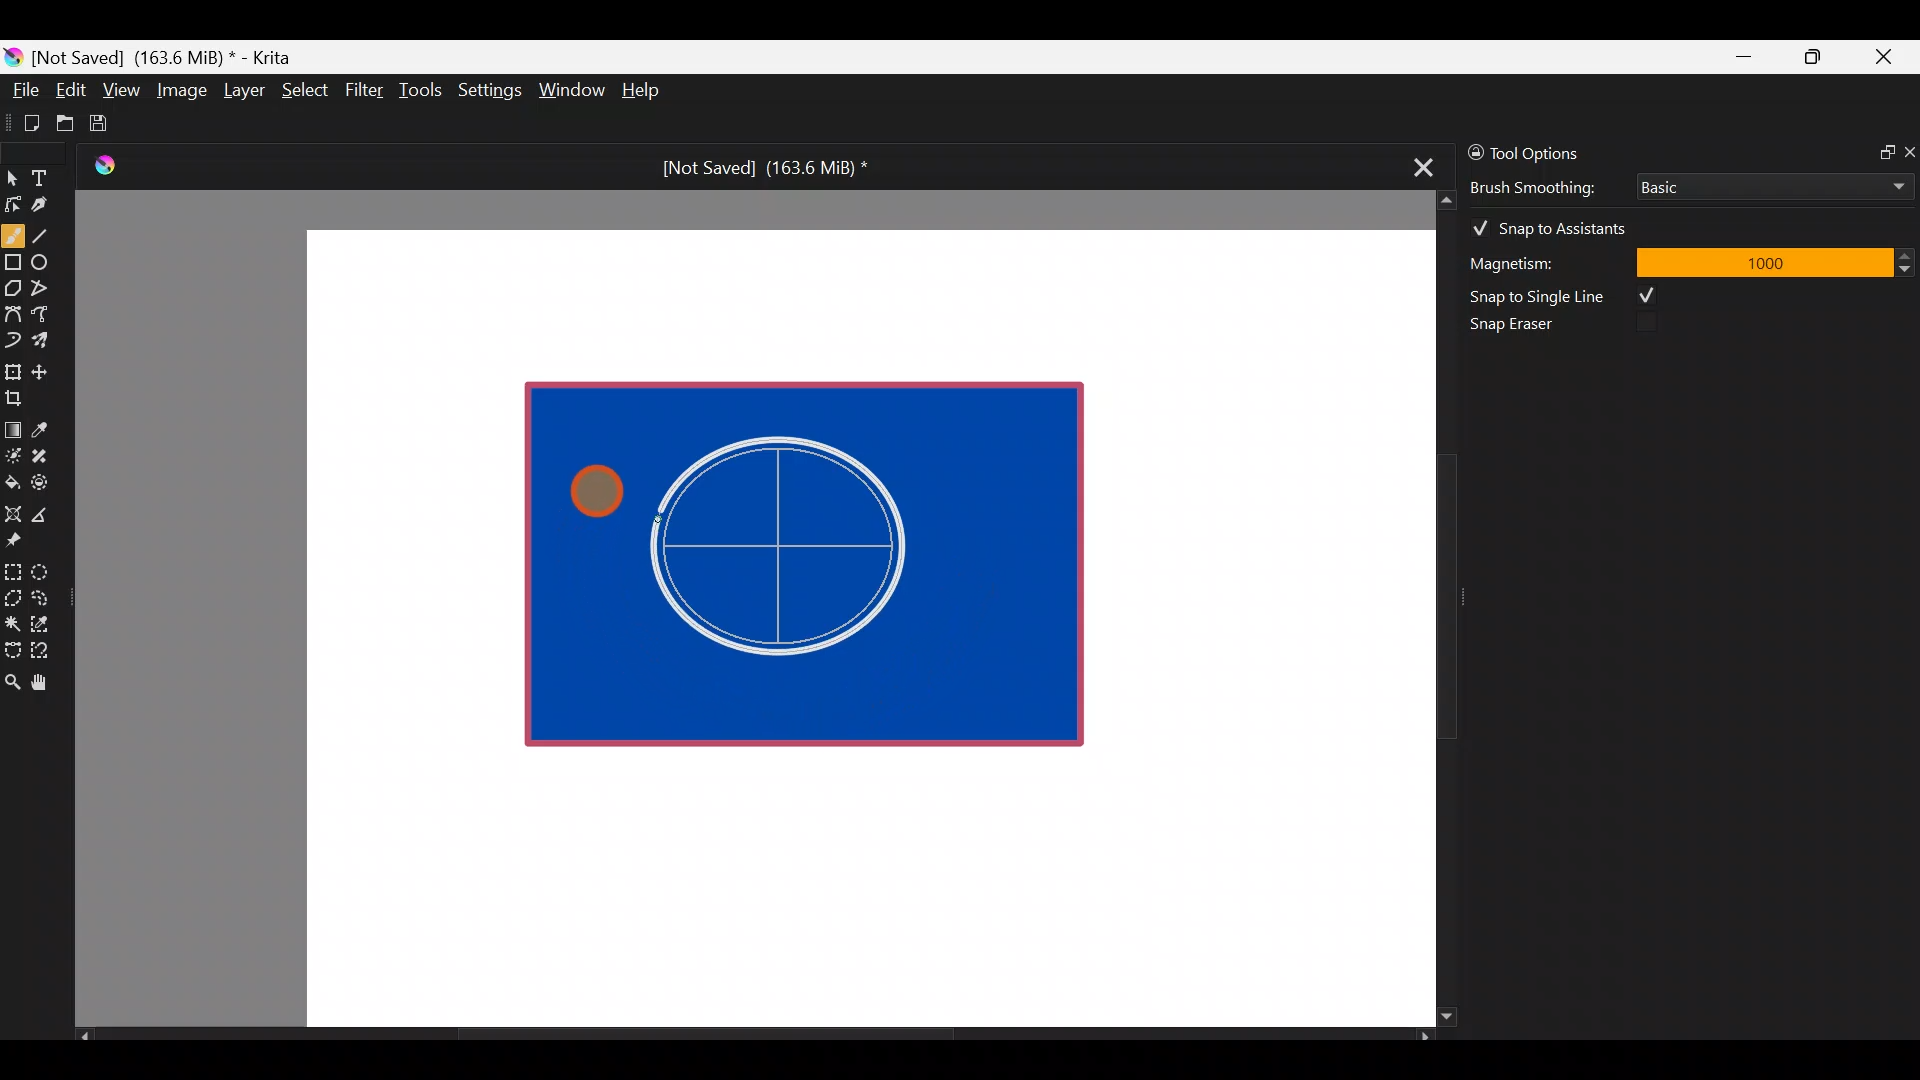 This screenshot has width=1920, height=1080. I want to click on Dynamic brush tool, so click(14, 340).